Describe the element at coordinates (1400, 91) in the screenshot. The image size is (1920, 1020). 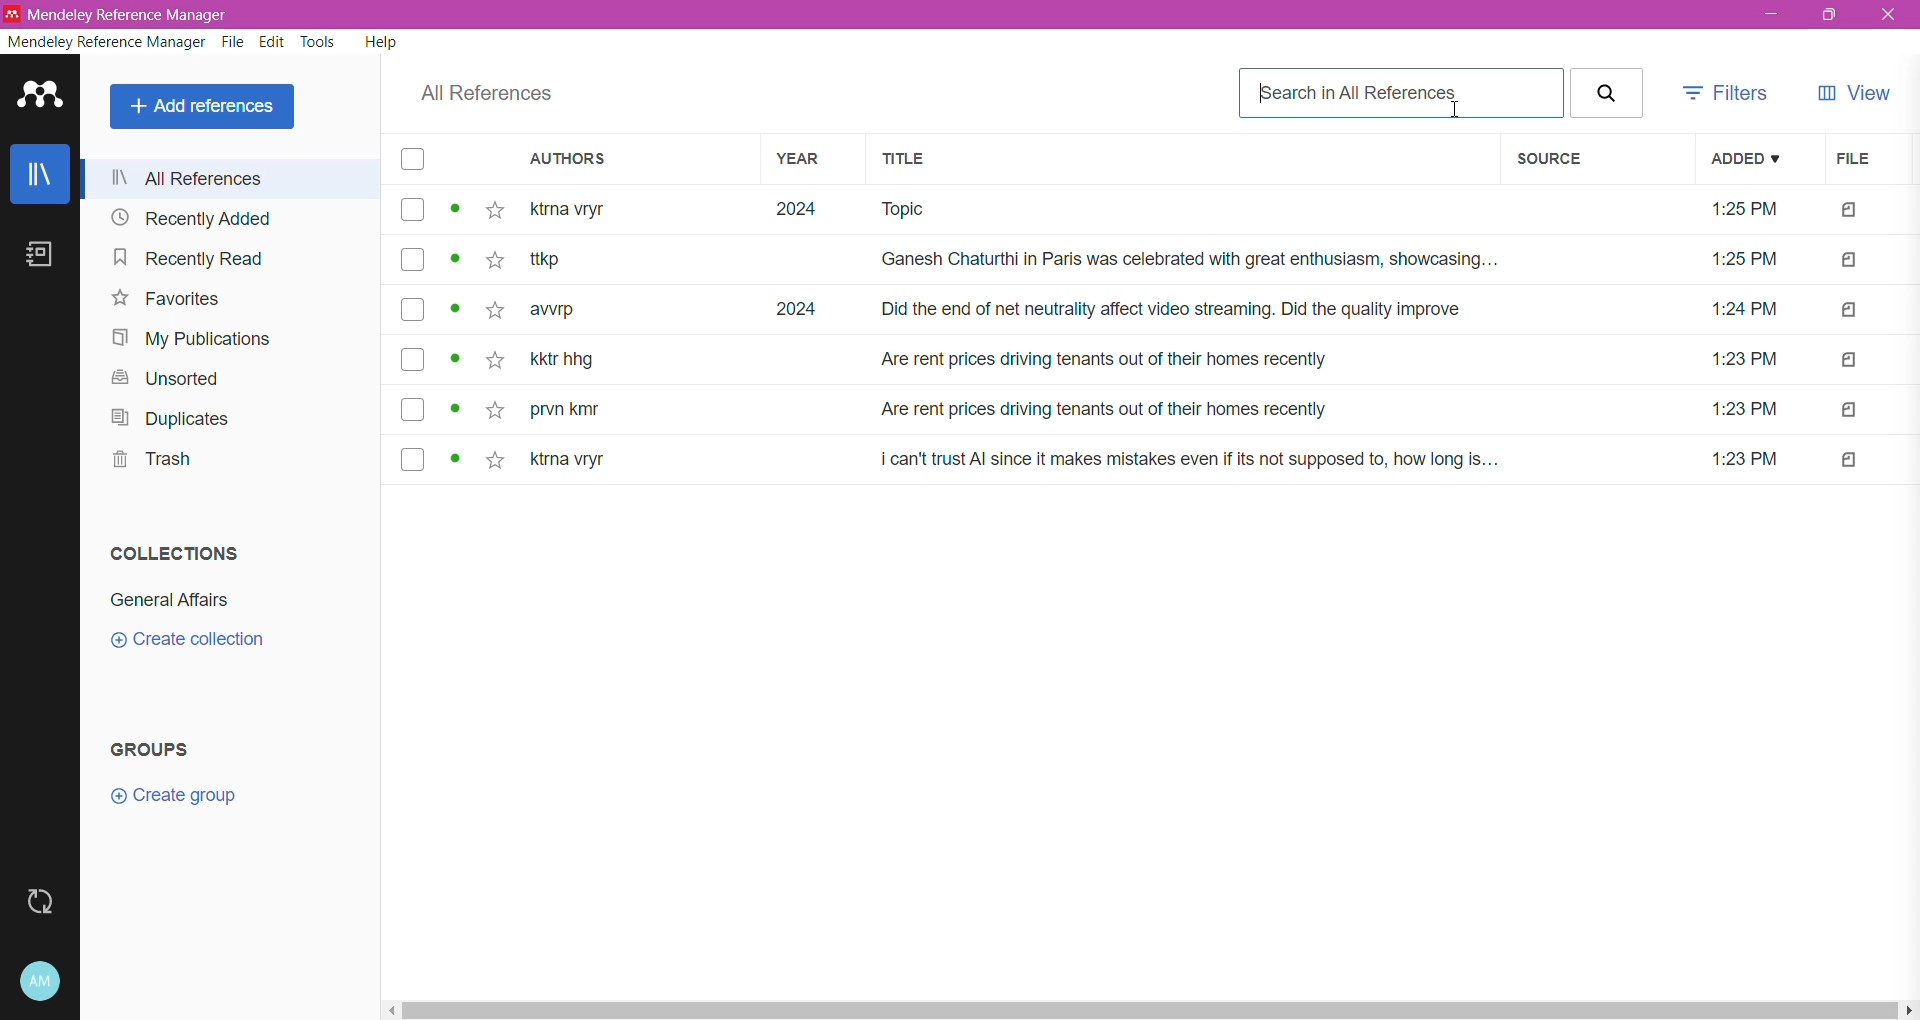
I see `| [search in All References. |` at that location.